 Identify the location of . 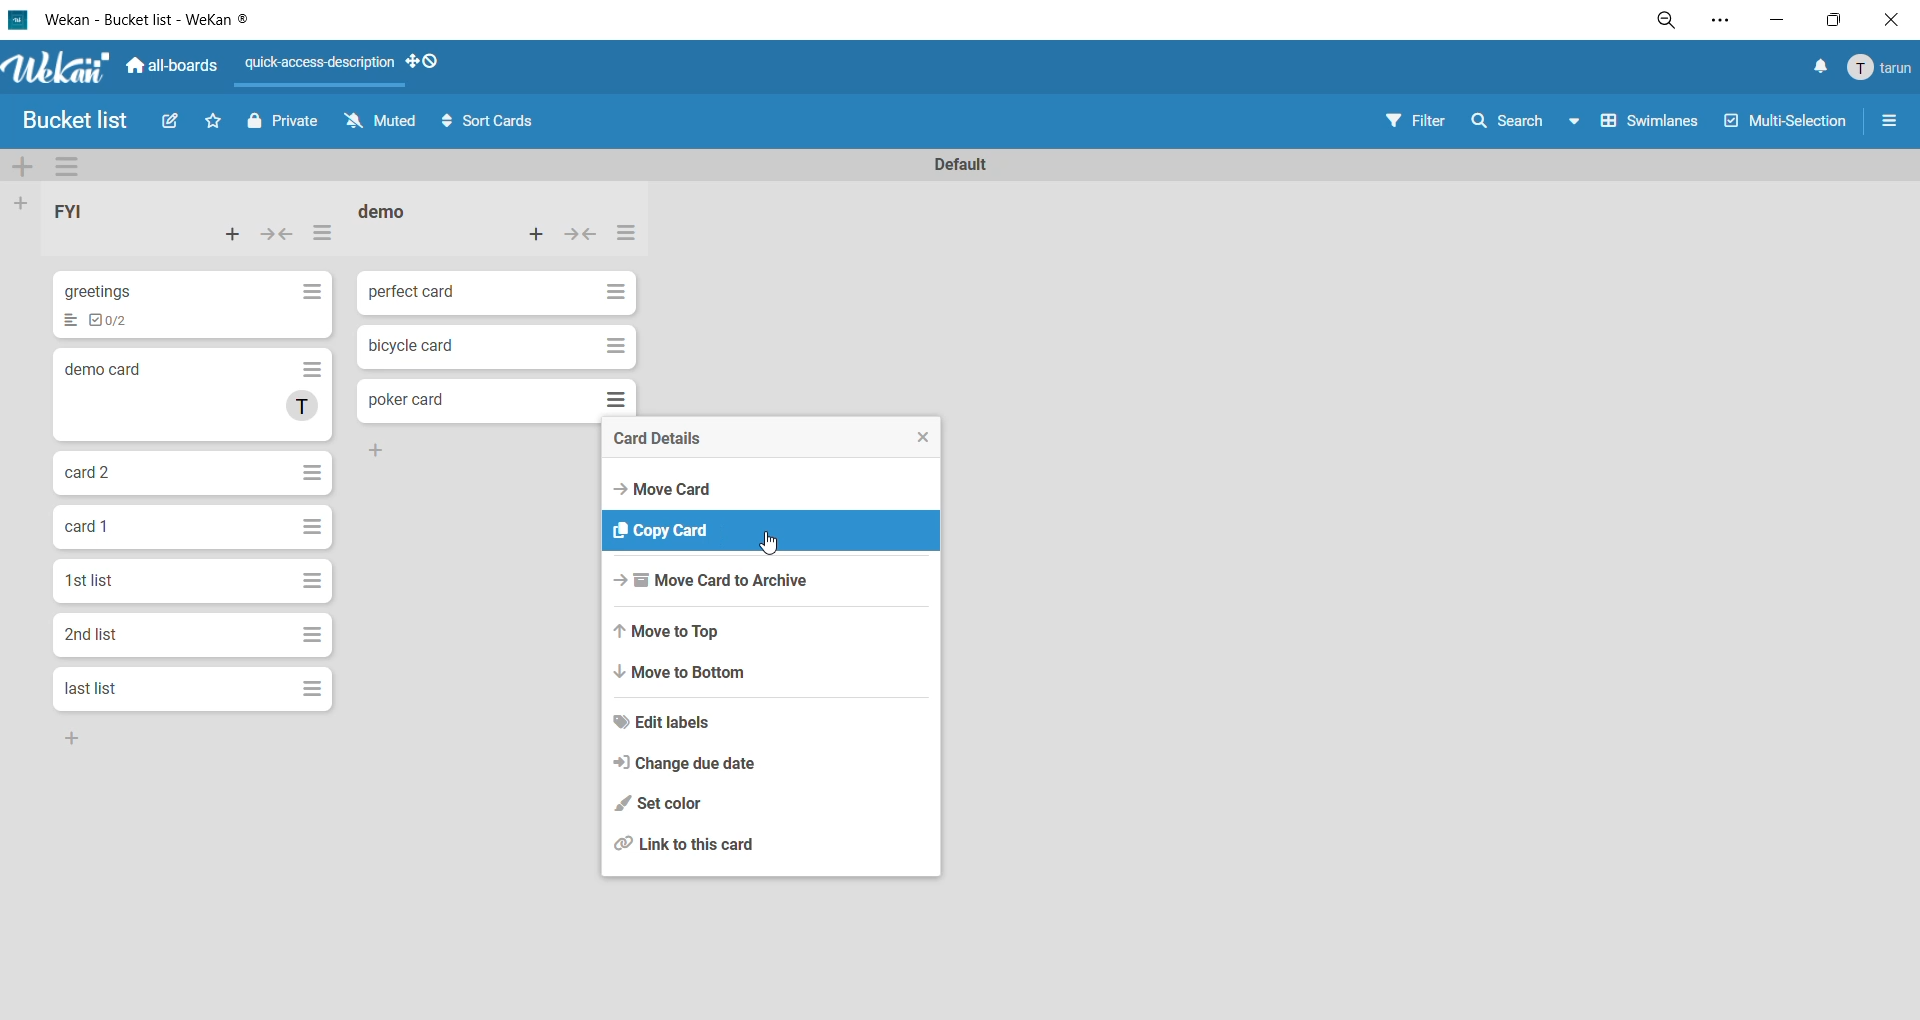
(611, 398).